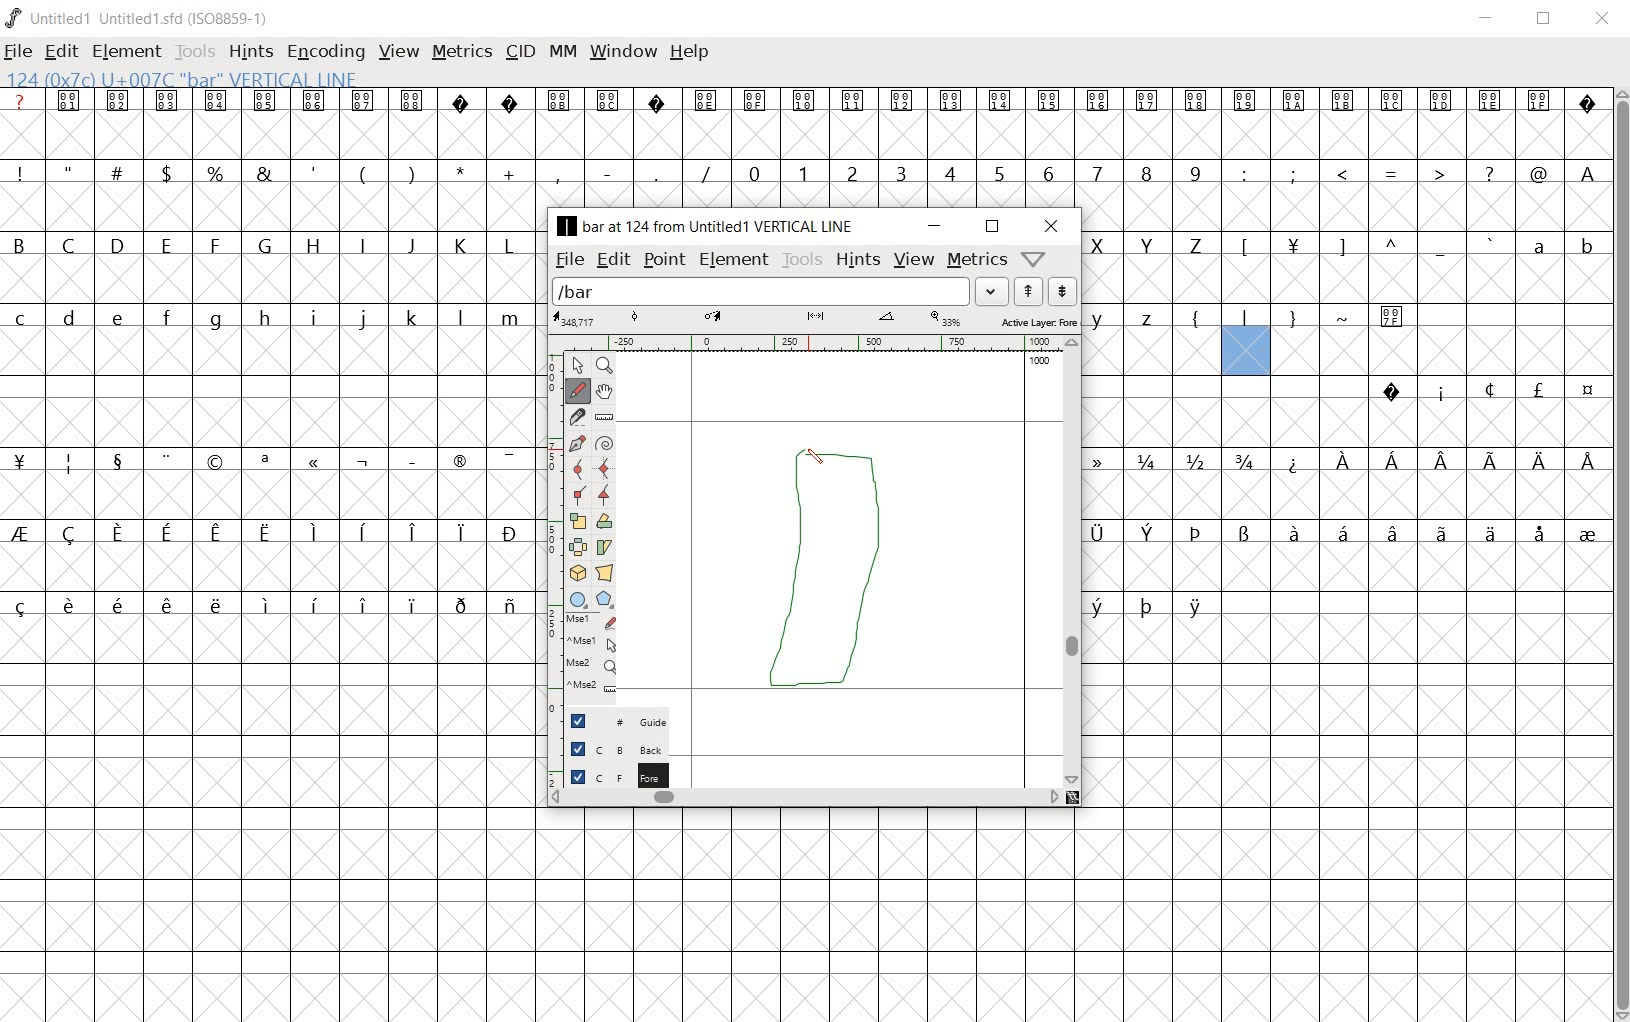 Image resolution: width=1630 pixels, height=1022 pixels. Describe the element at coordinates (733, 259) in the screenshot. I see `element` at that location.